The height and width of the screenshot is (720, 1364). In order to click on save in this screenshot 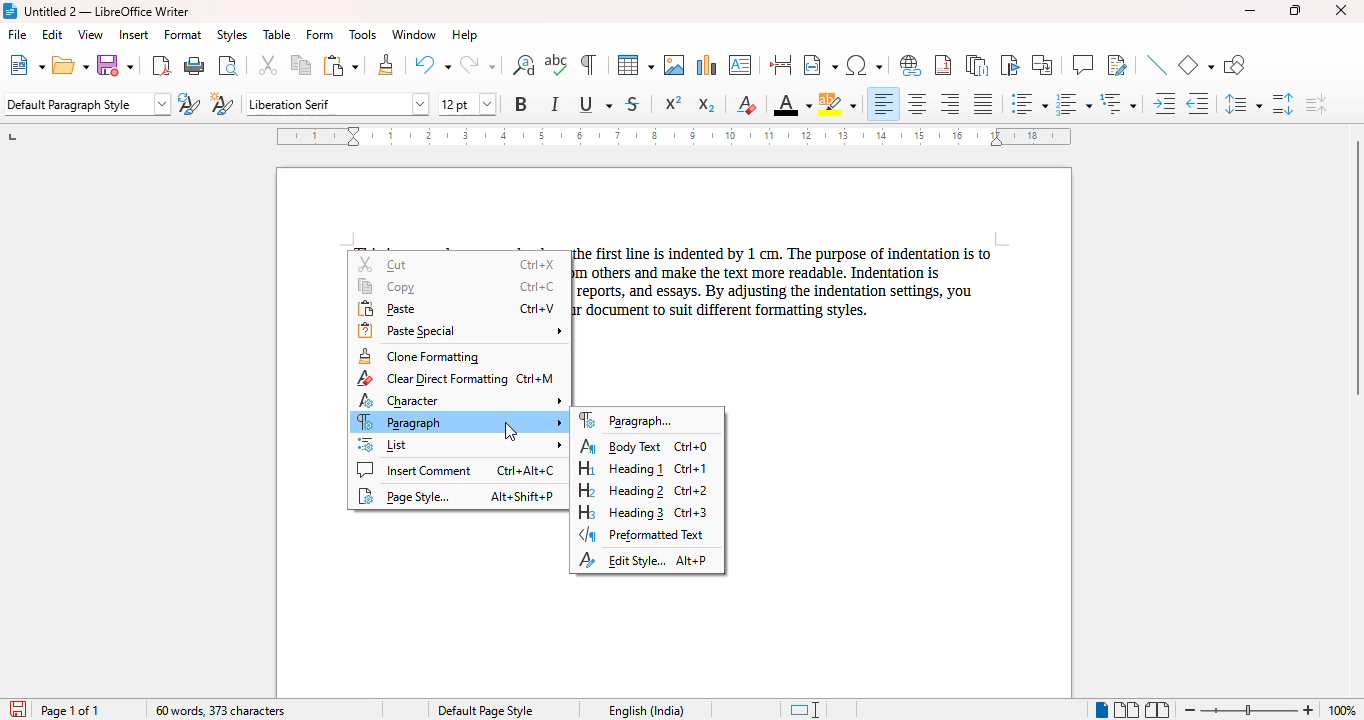, I will do `click(118, 65)`.